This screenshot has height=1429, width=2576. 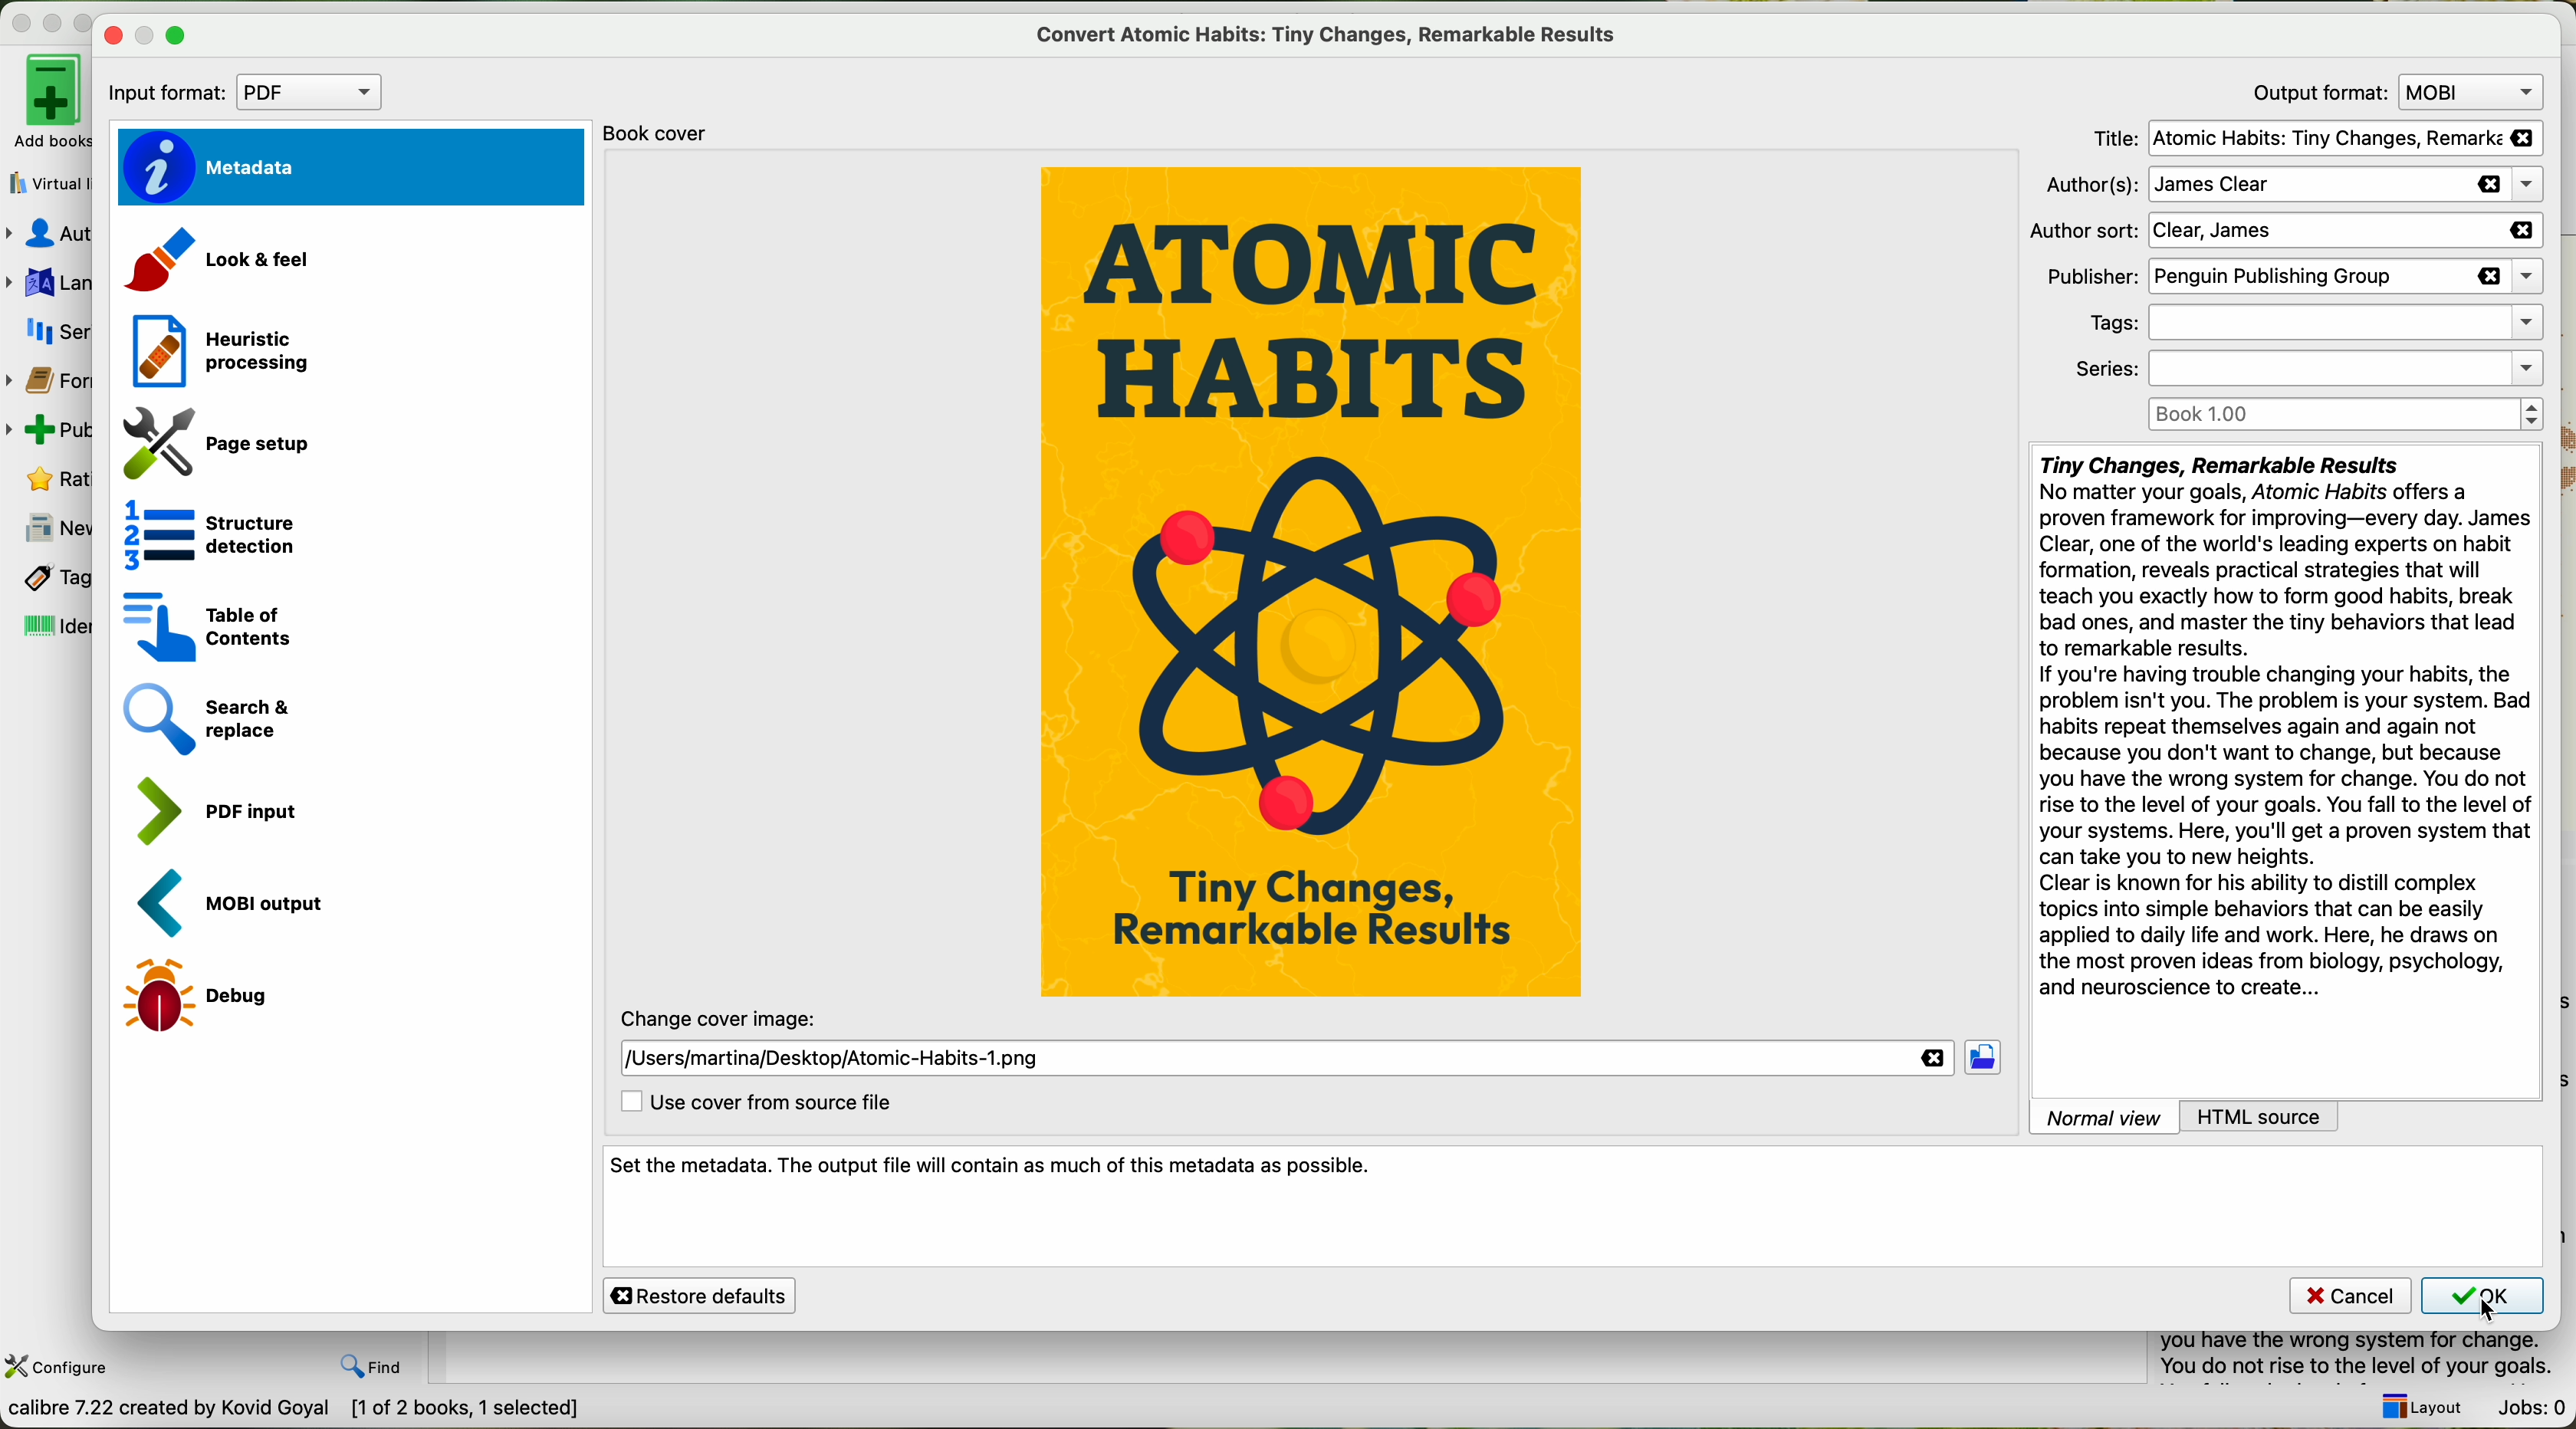 What do you see at coordinates (249, 94) in the screenshot?
I see `input format: PDF` at bounding box center [249, 94].